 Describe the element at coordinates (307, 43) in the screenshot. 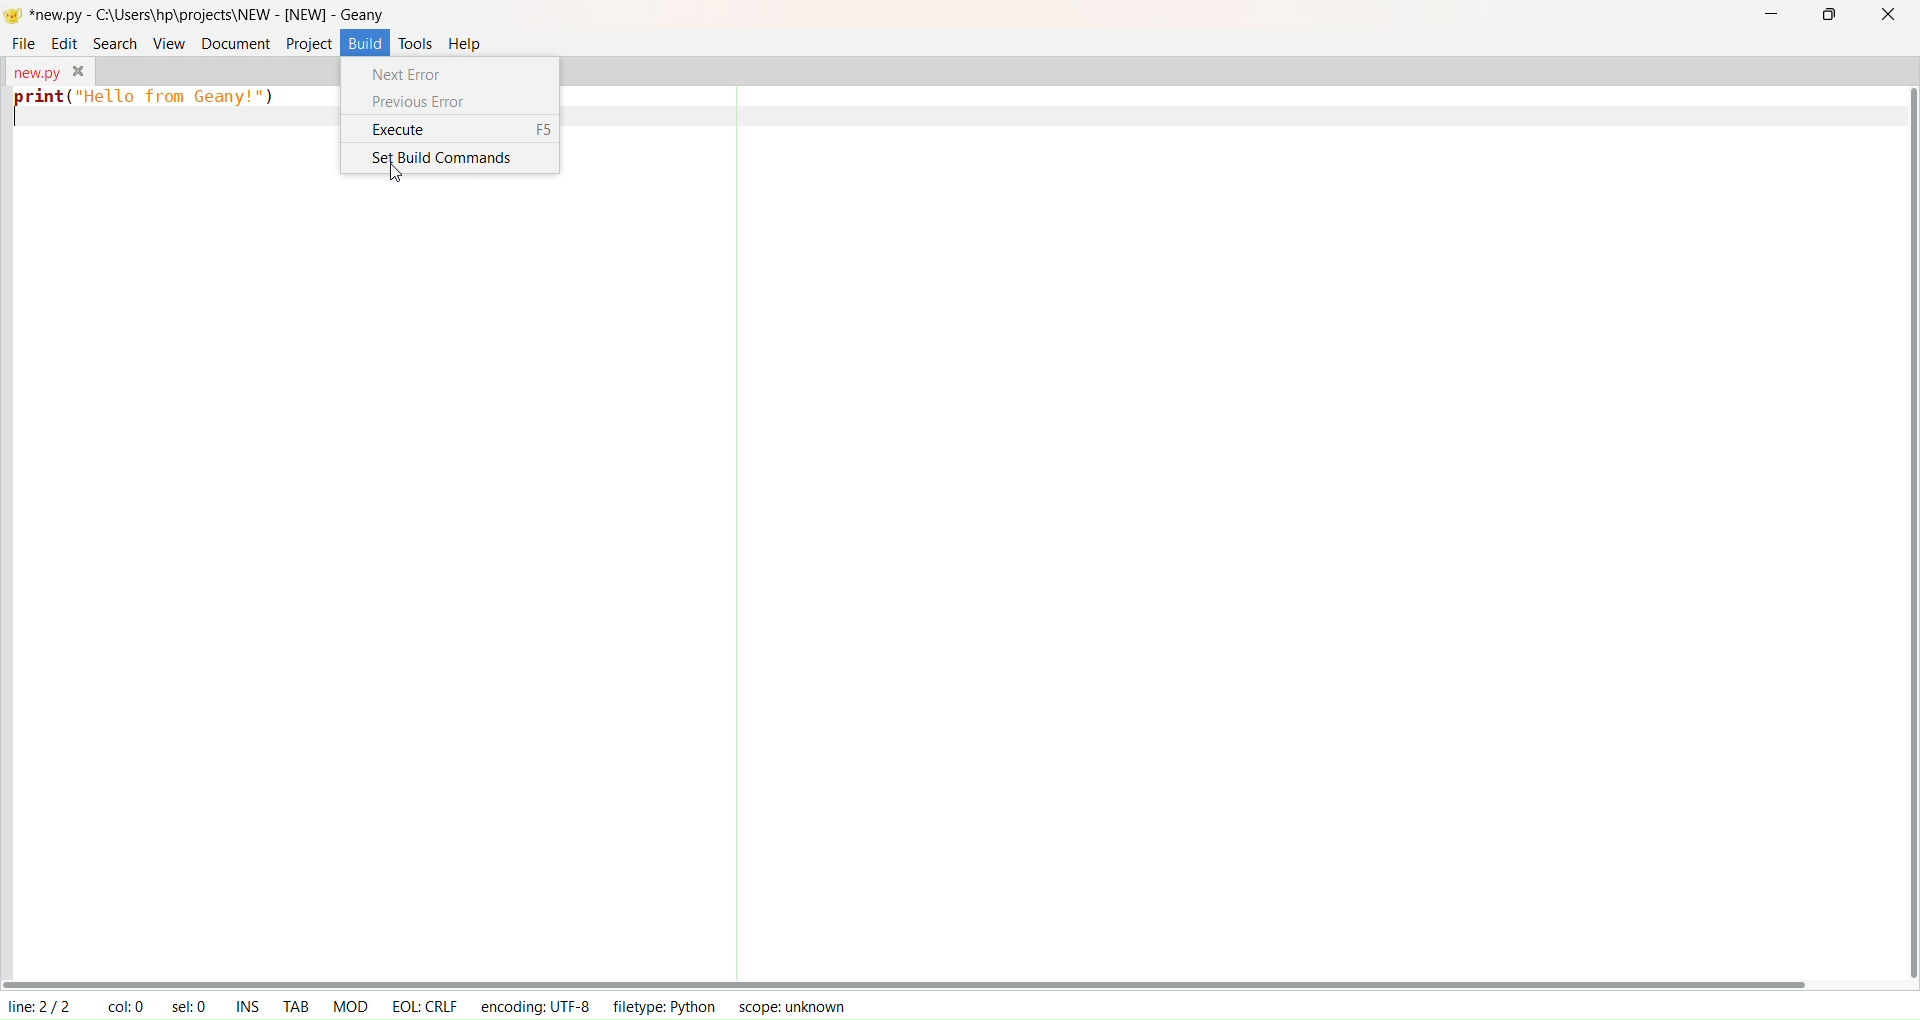

I see `project` at that location.